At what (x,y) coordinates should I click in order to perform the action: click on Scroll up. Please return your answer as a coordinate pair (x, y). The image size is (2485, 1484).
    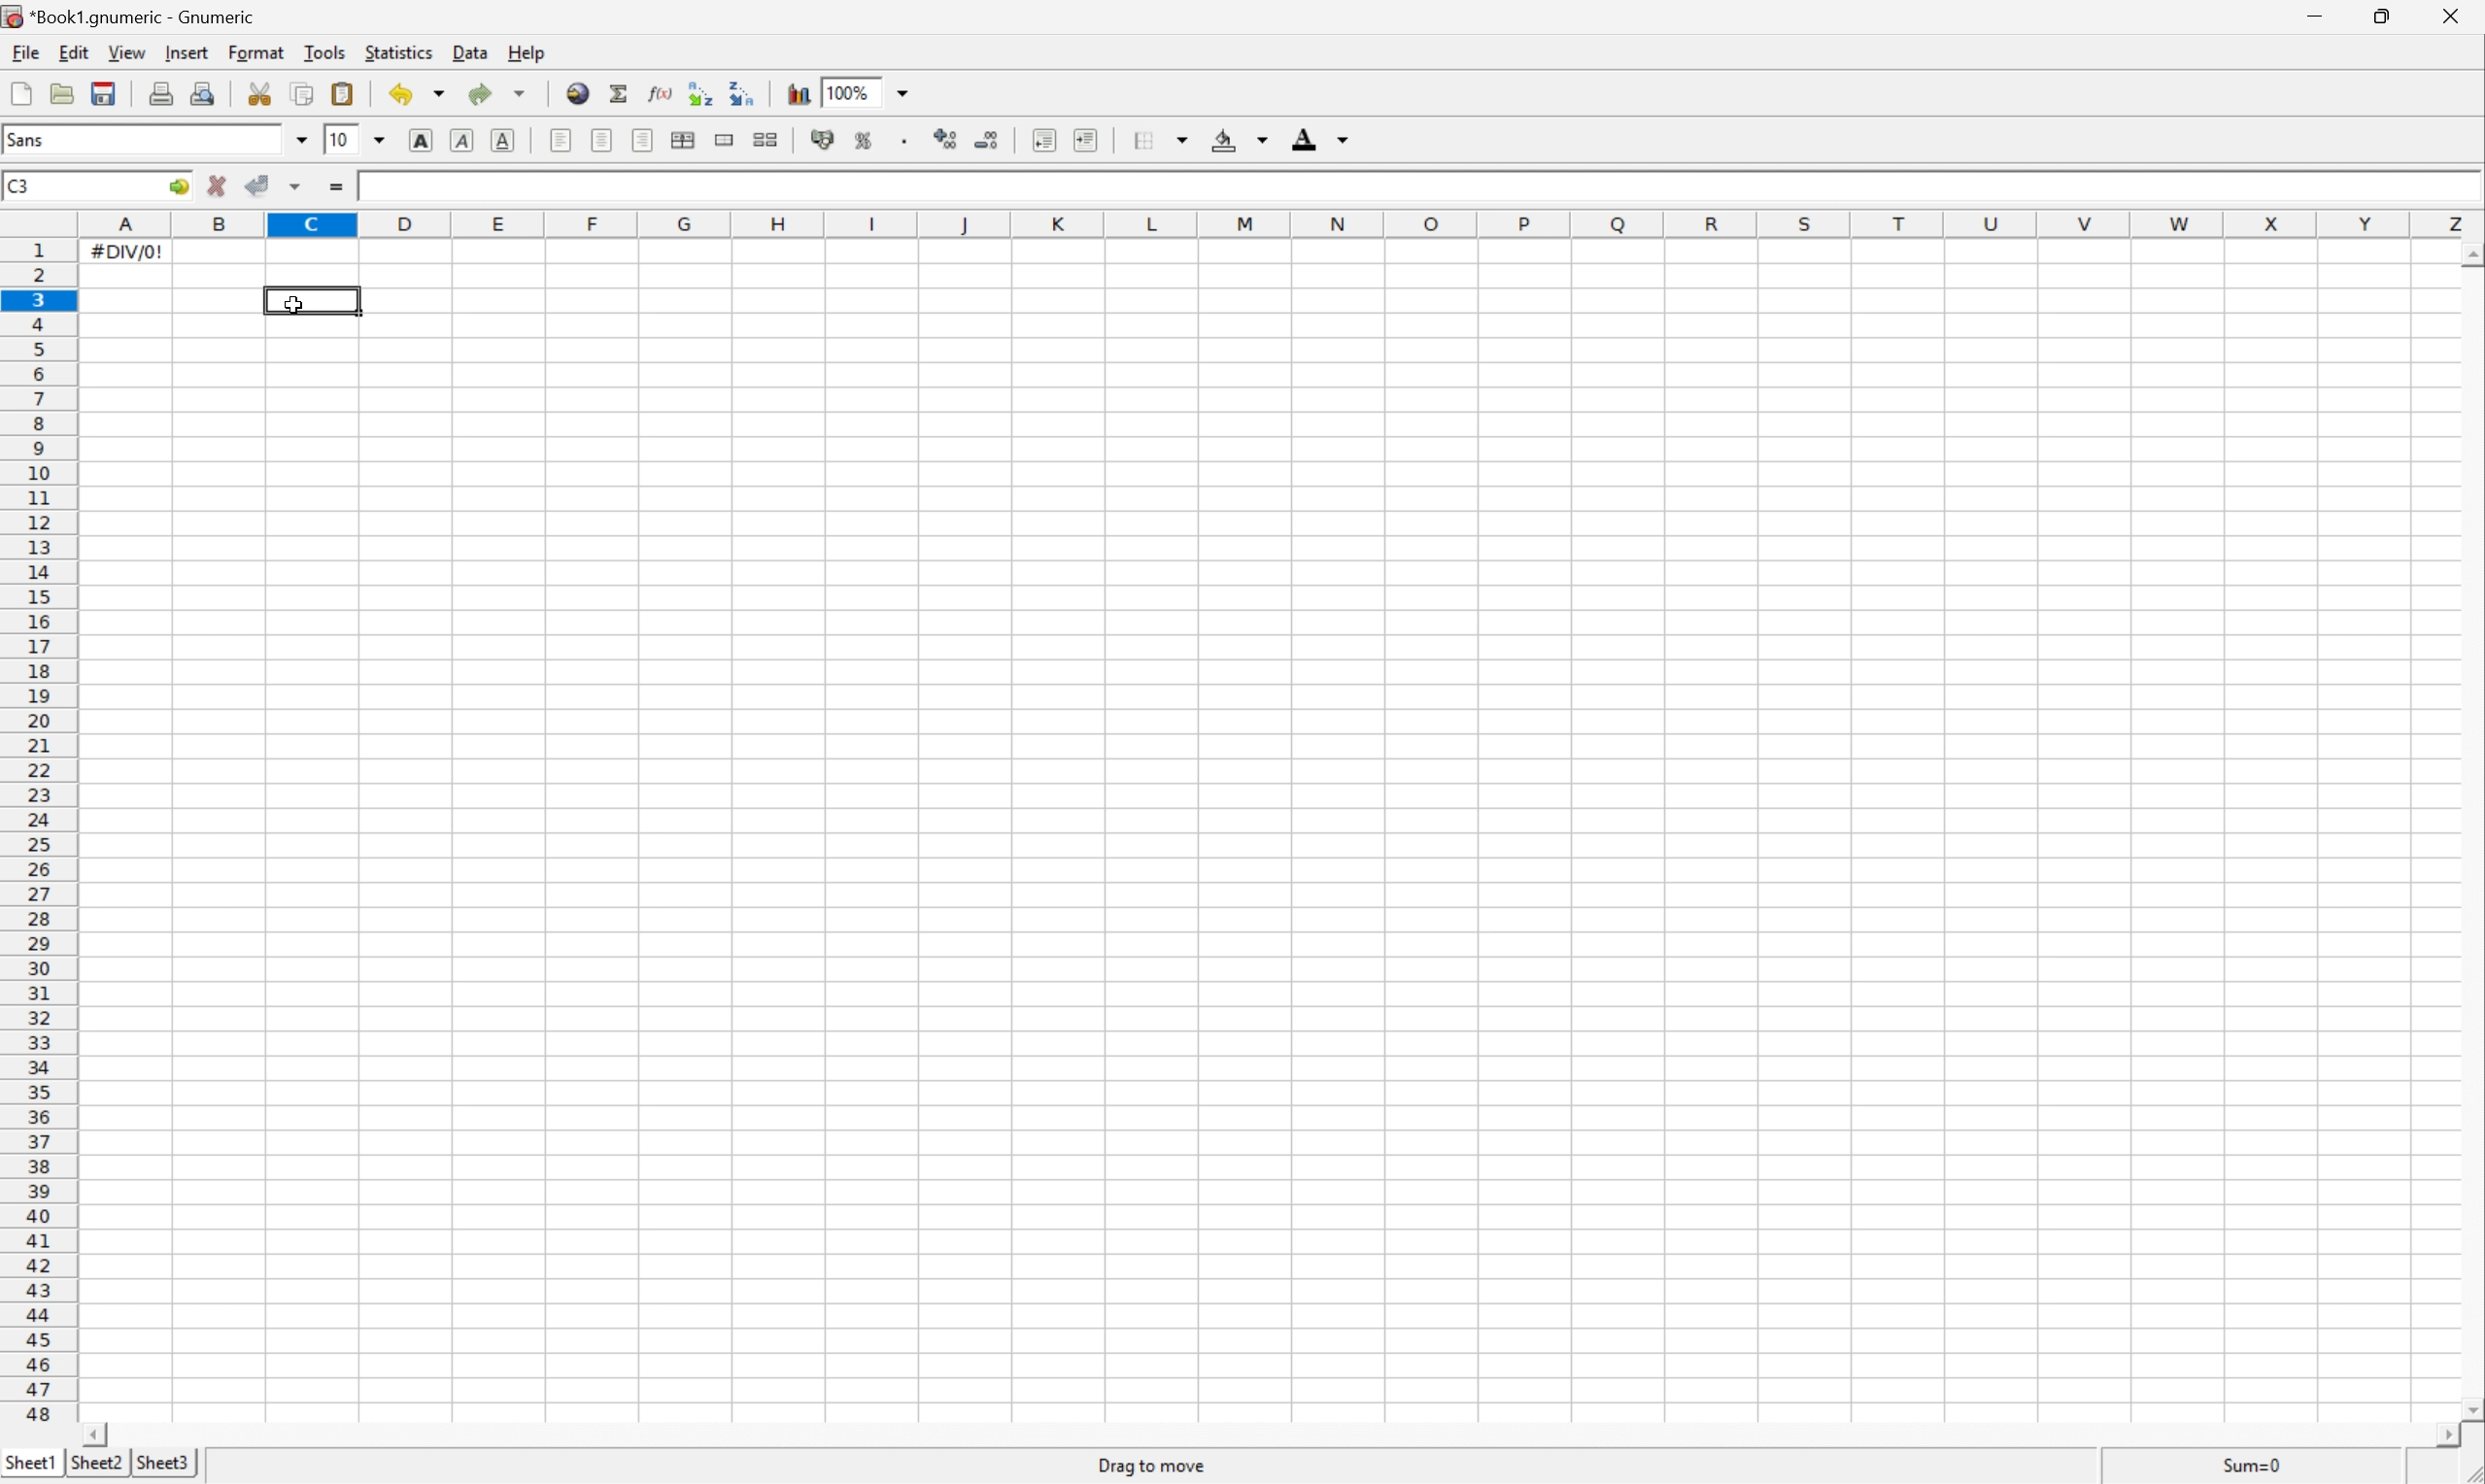
    Looking at the image, I should click on (2469, 255).